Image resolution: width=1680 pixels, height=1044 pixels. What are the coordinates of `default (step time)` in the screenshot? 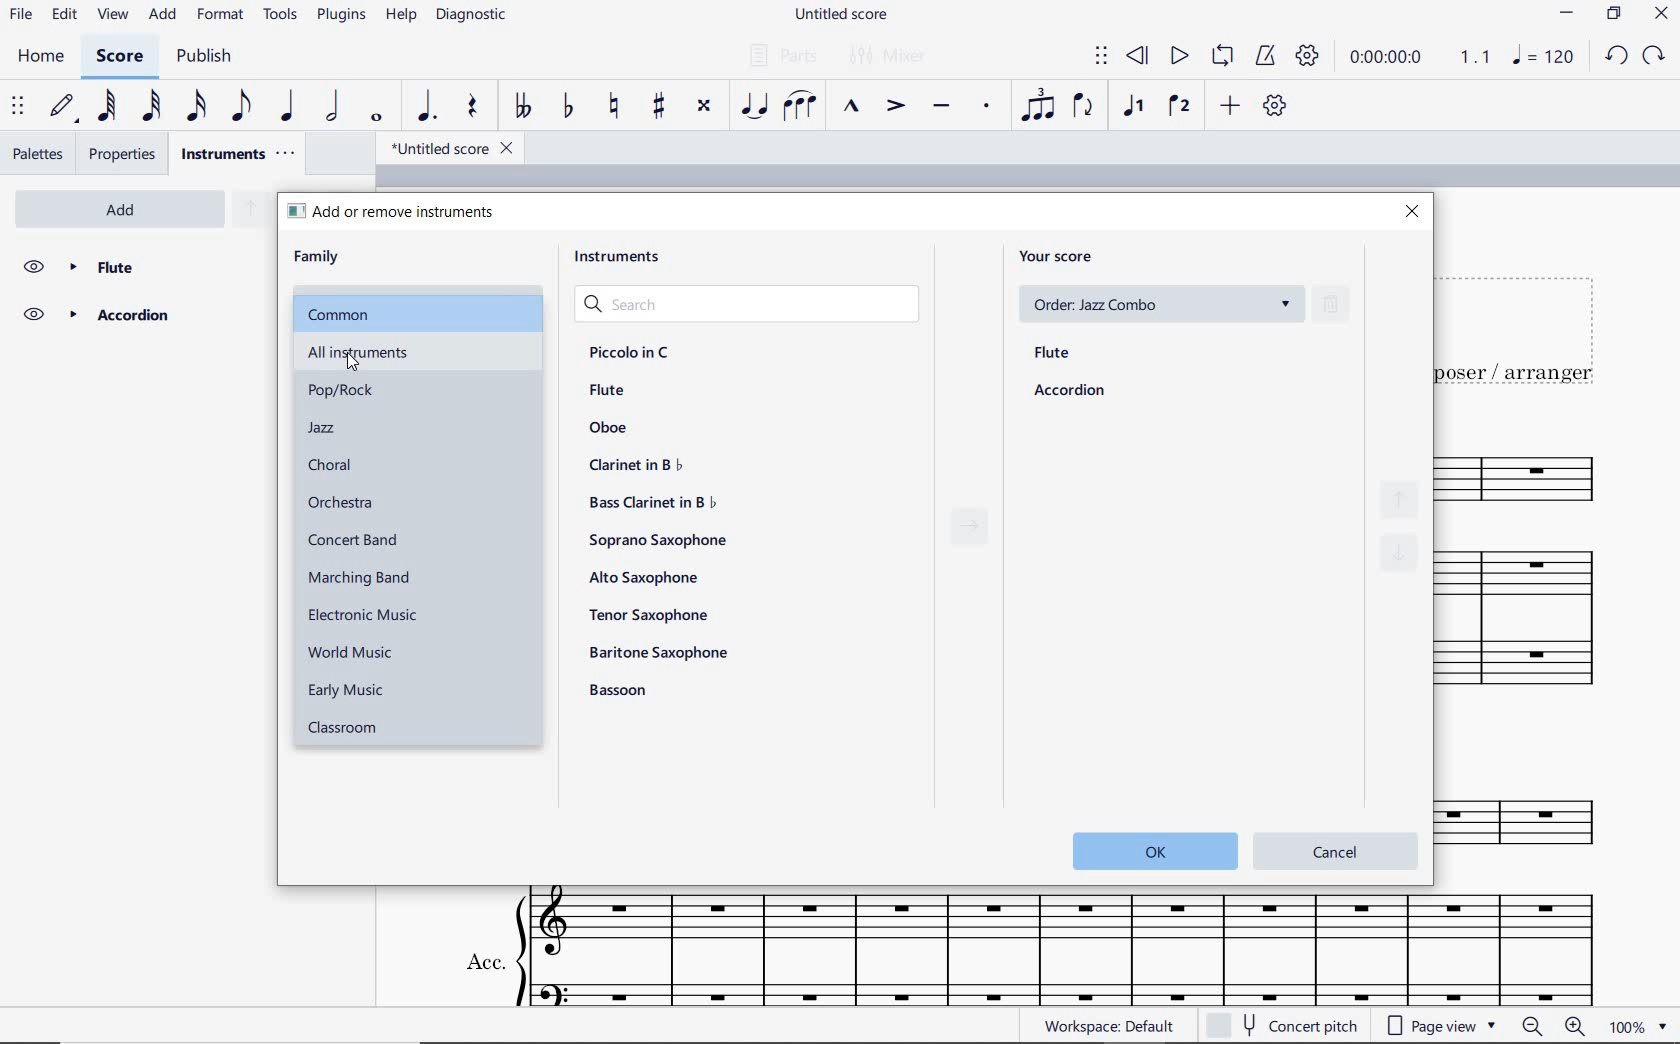 It's located at (61, 107).